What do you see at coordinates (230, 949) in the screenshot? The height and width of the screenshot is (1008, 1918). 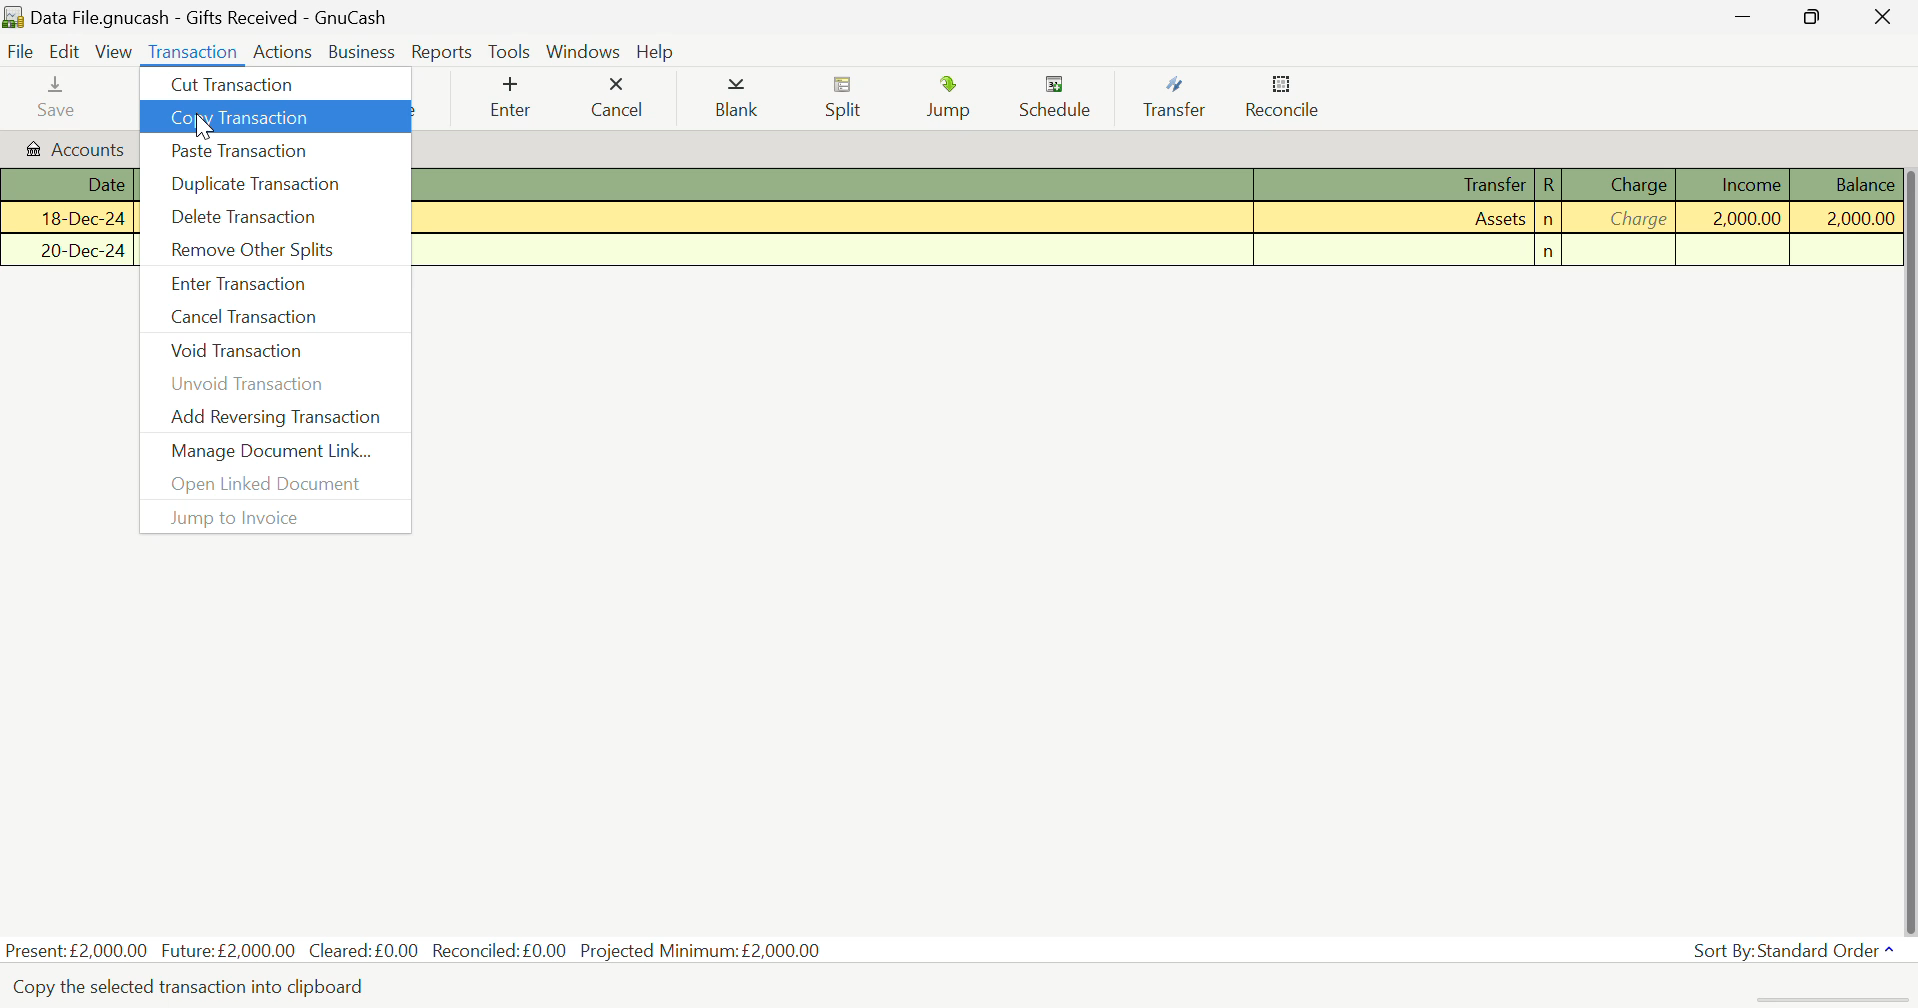 I see `Future` at bounding box center [230, 949].